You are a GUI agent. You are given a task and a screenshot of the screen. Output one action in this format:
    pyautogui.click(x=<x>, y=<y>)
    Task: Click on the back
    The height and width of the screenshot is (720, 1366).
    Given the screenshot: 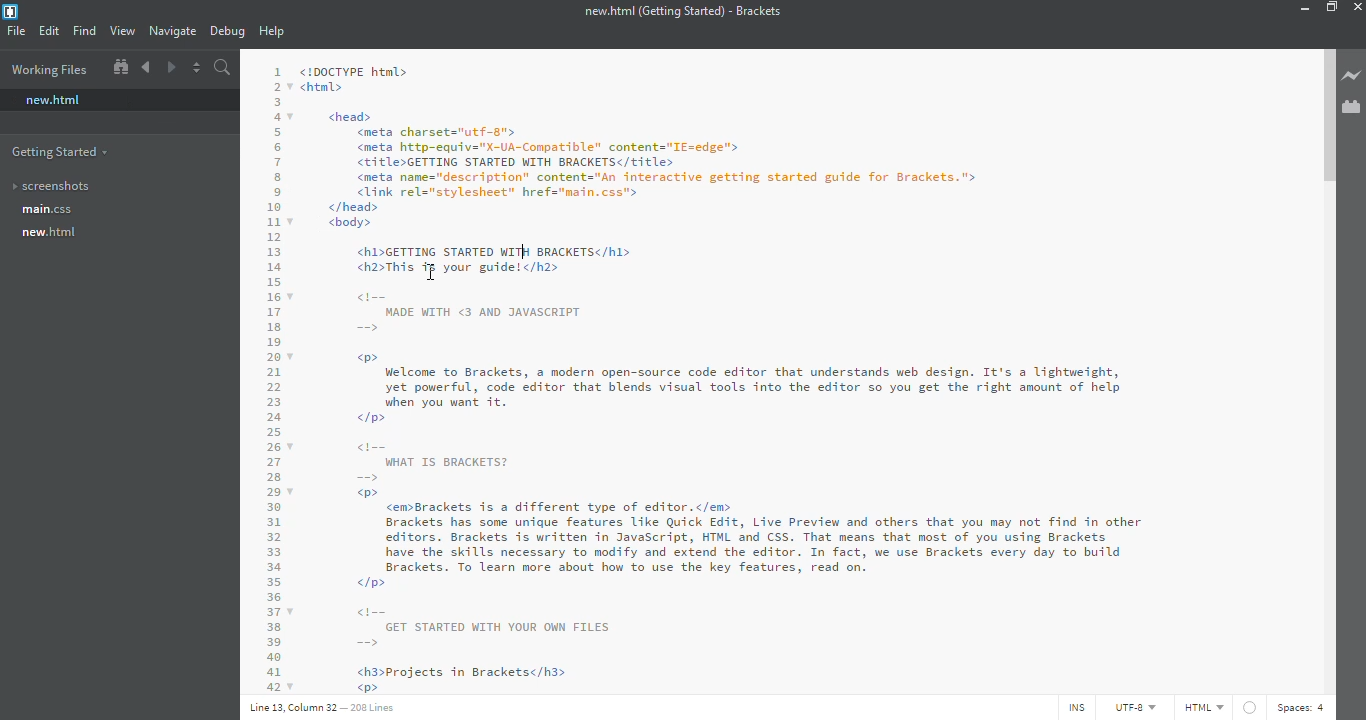 What is the action you would take?
    pyautogui.click(x=148, y=67)
    